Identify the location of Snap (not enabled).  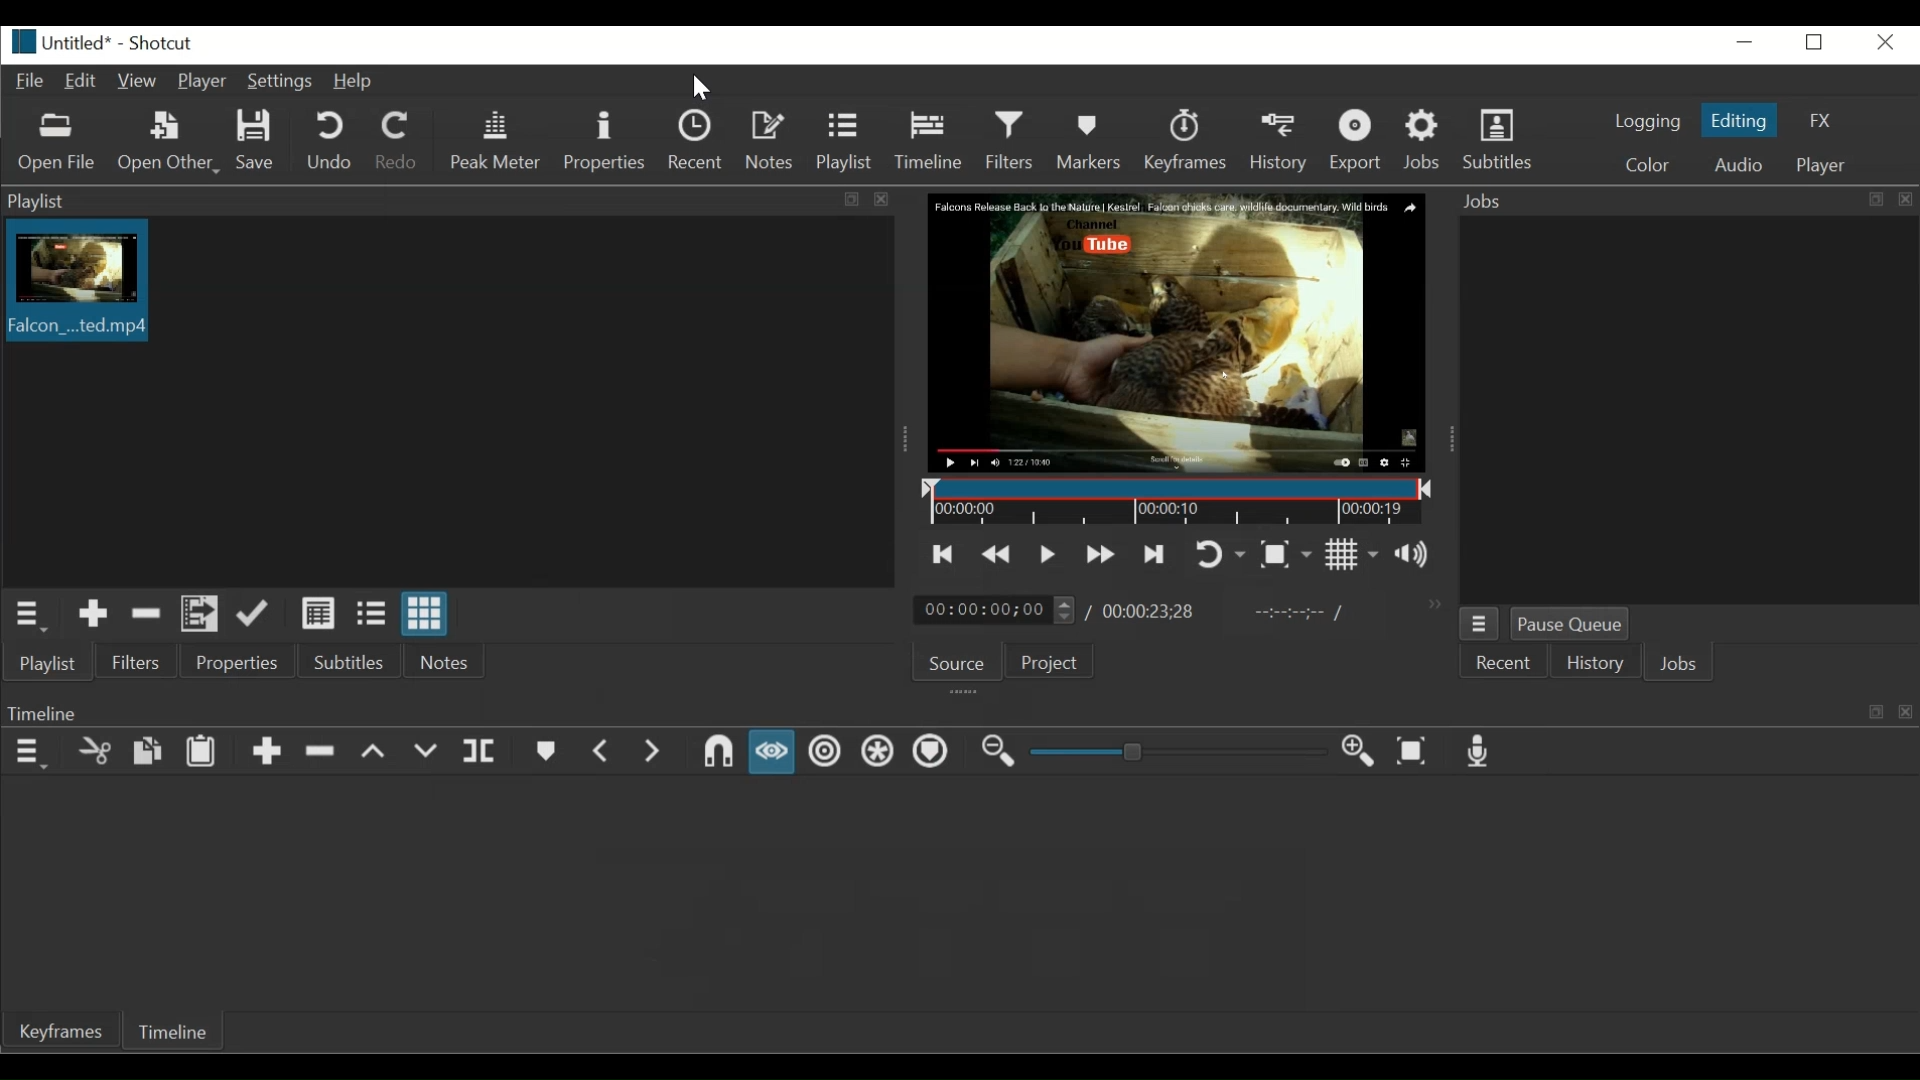
(715, 752).